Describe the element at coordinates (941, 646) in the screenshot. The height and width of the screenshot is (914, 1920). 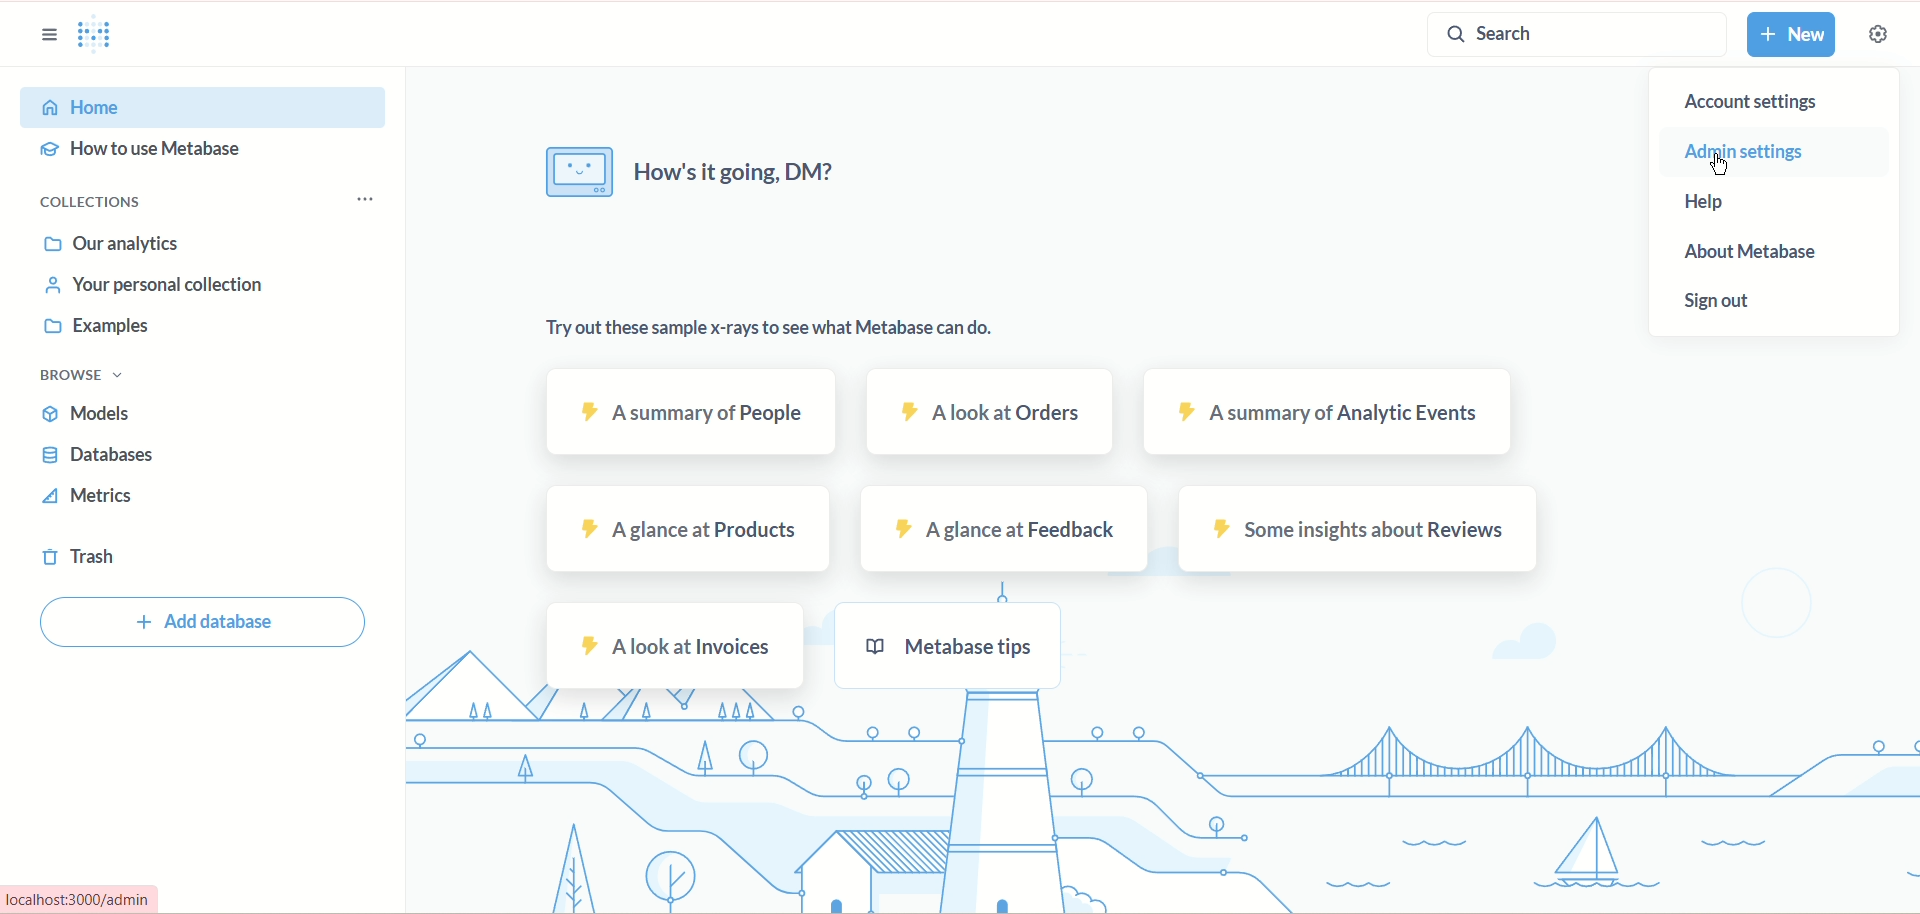
I see `metabase tips` at that location.